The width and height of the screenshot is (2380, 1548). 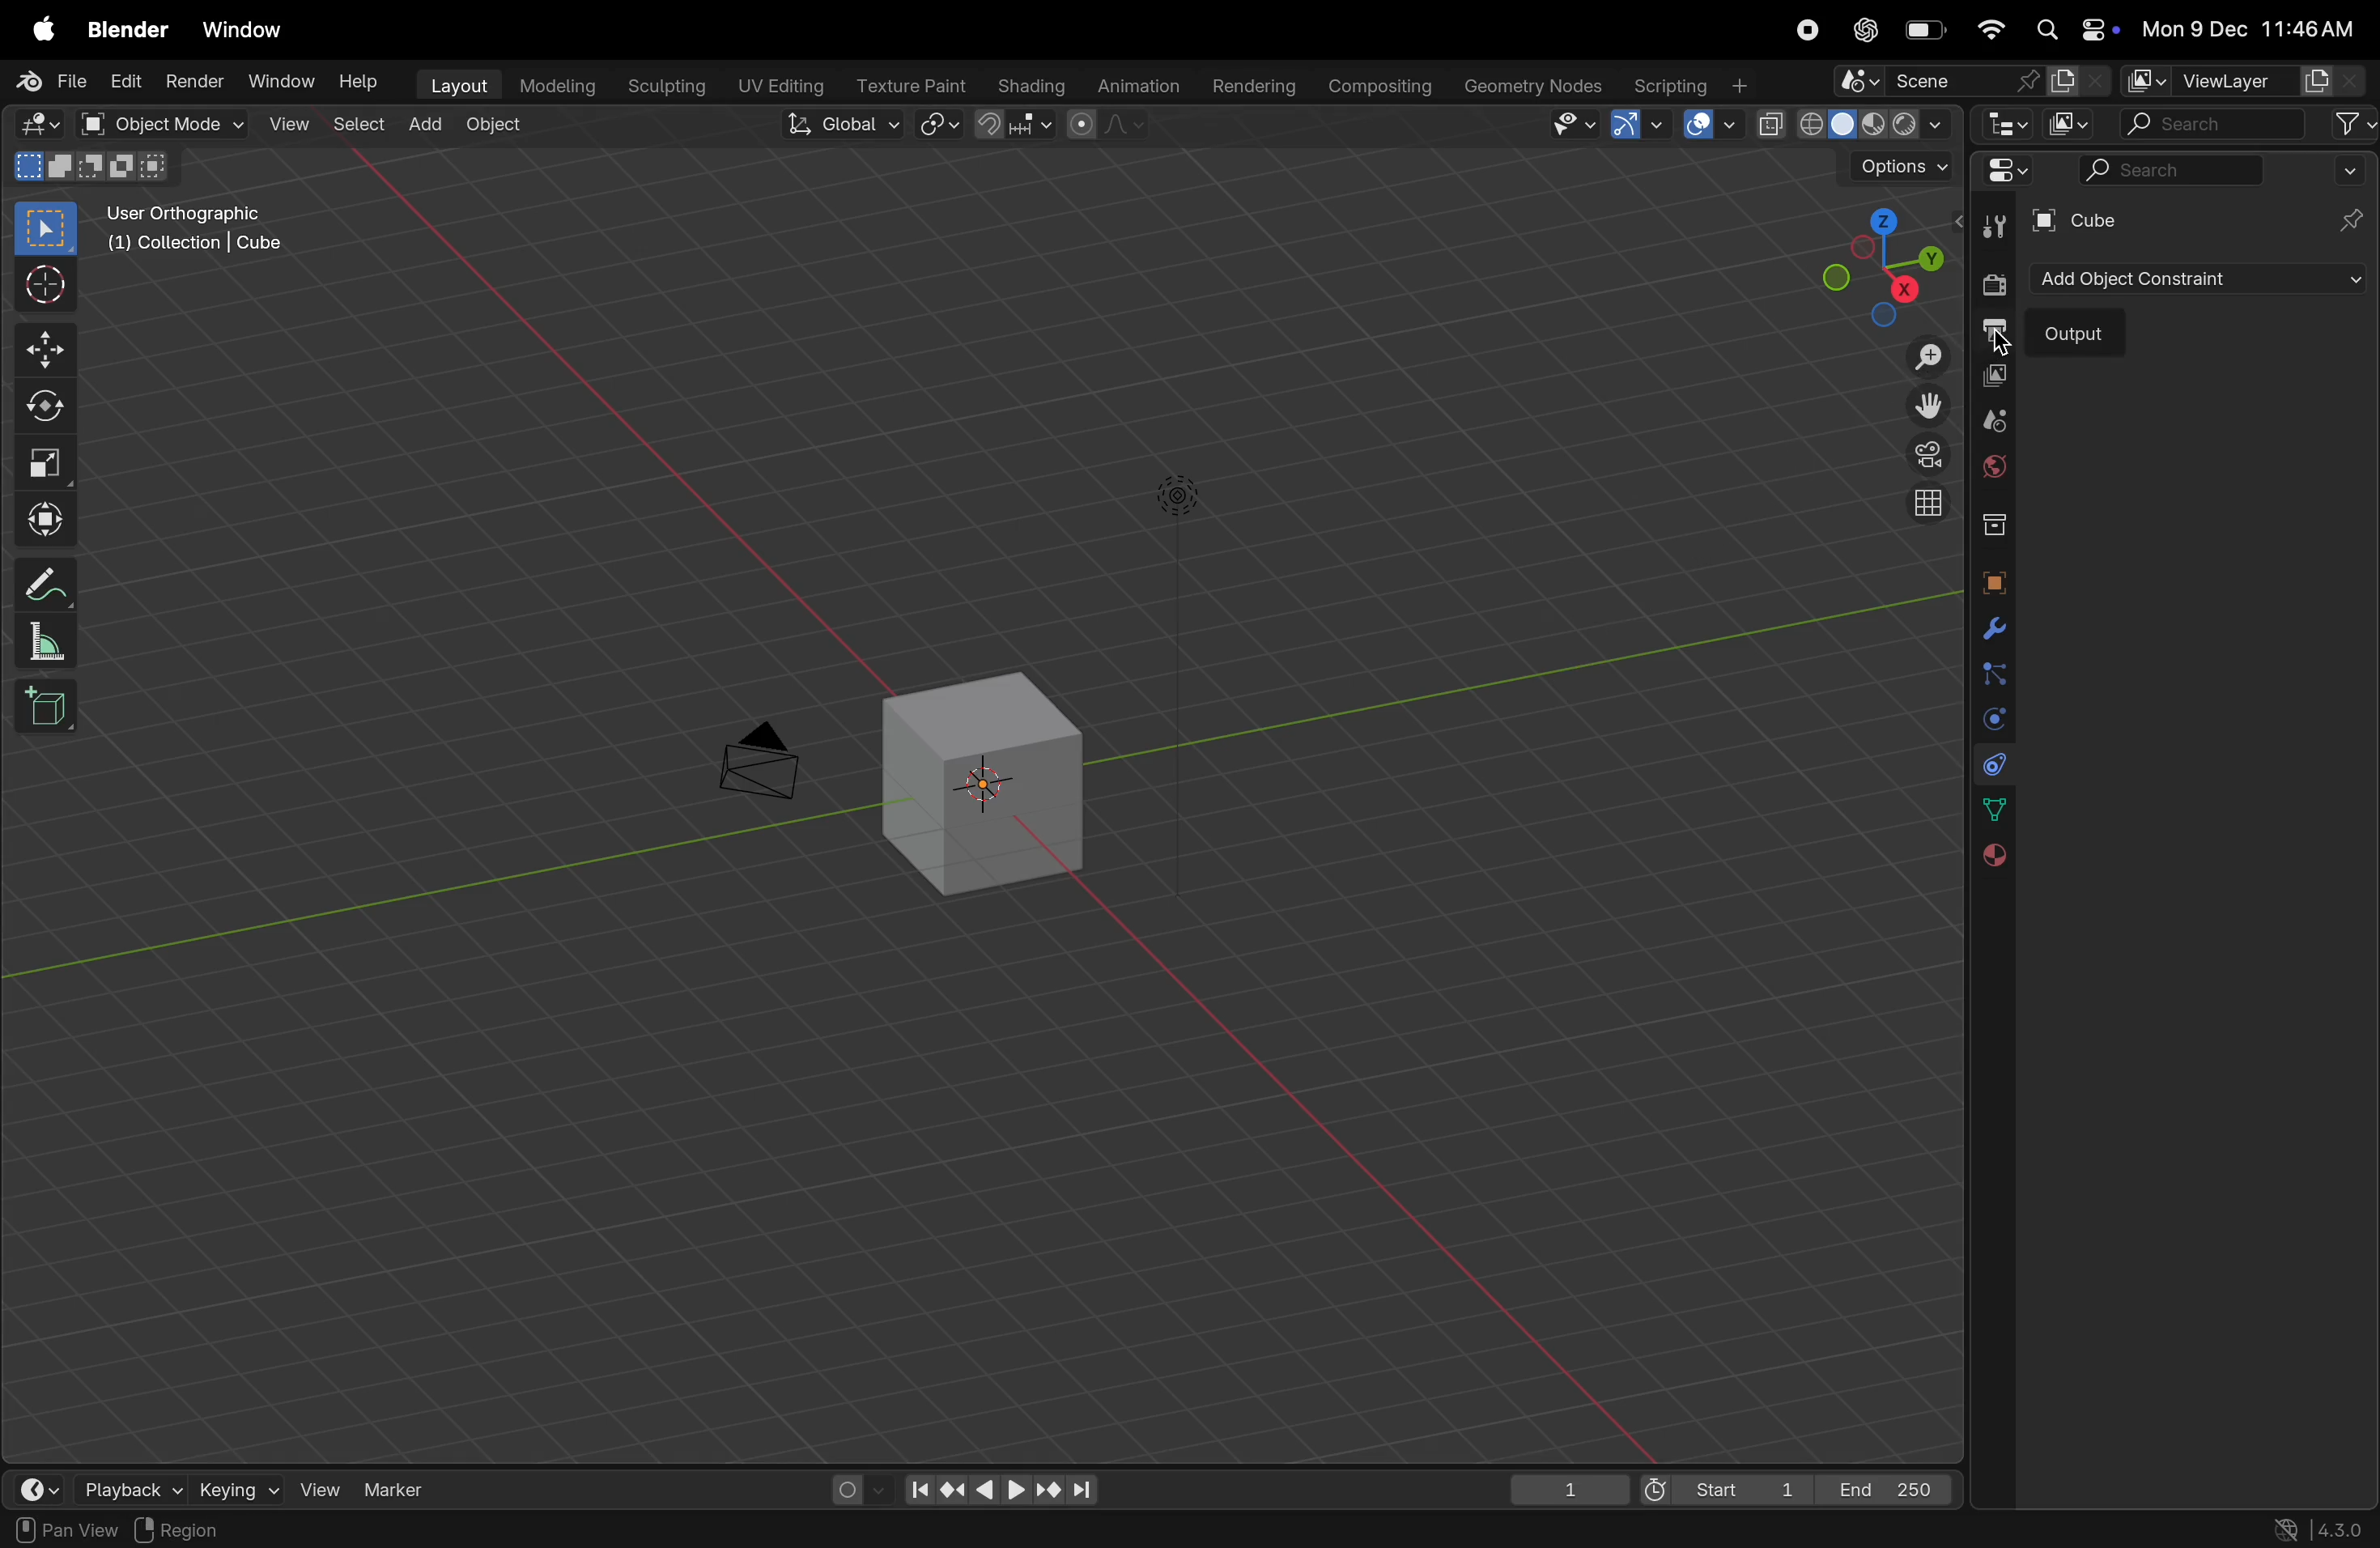 I want to click on record, so click(x=1809, y=32).